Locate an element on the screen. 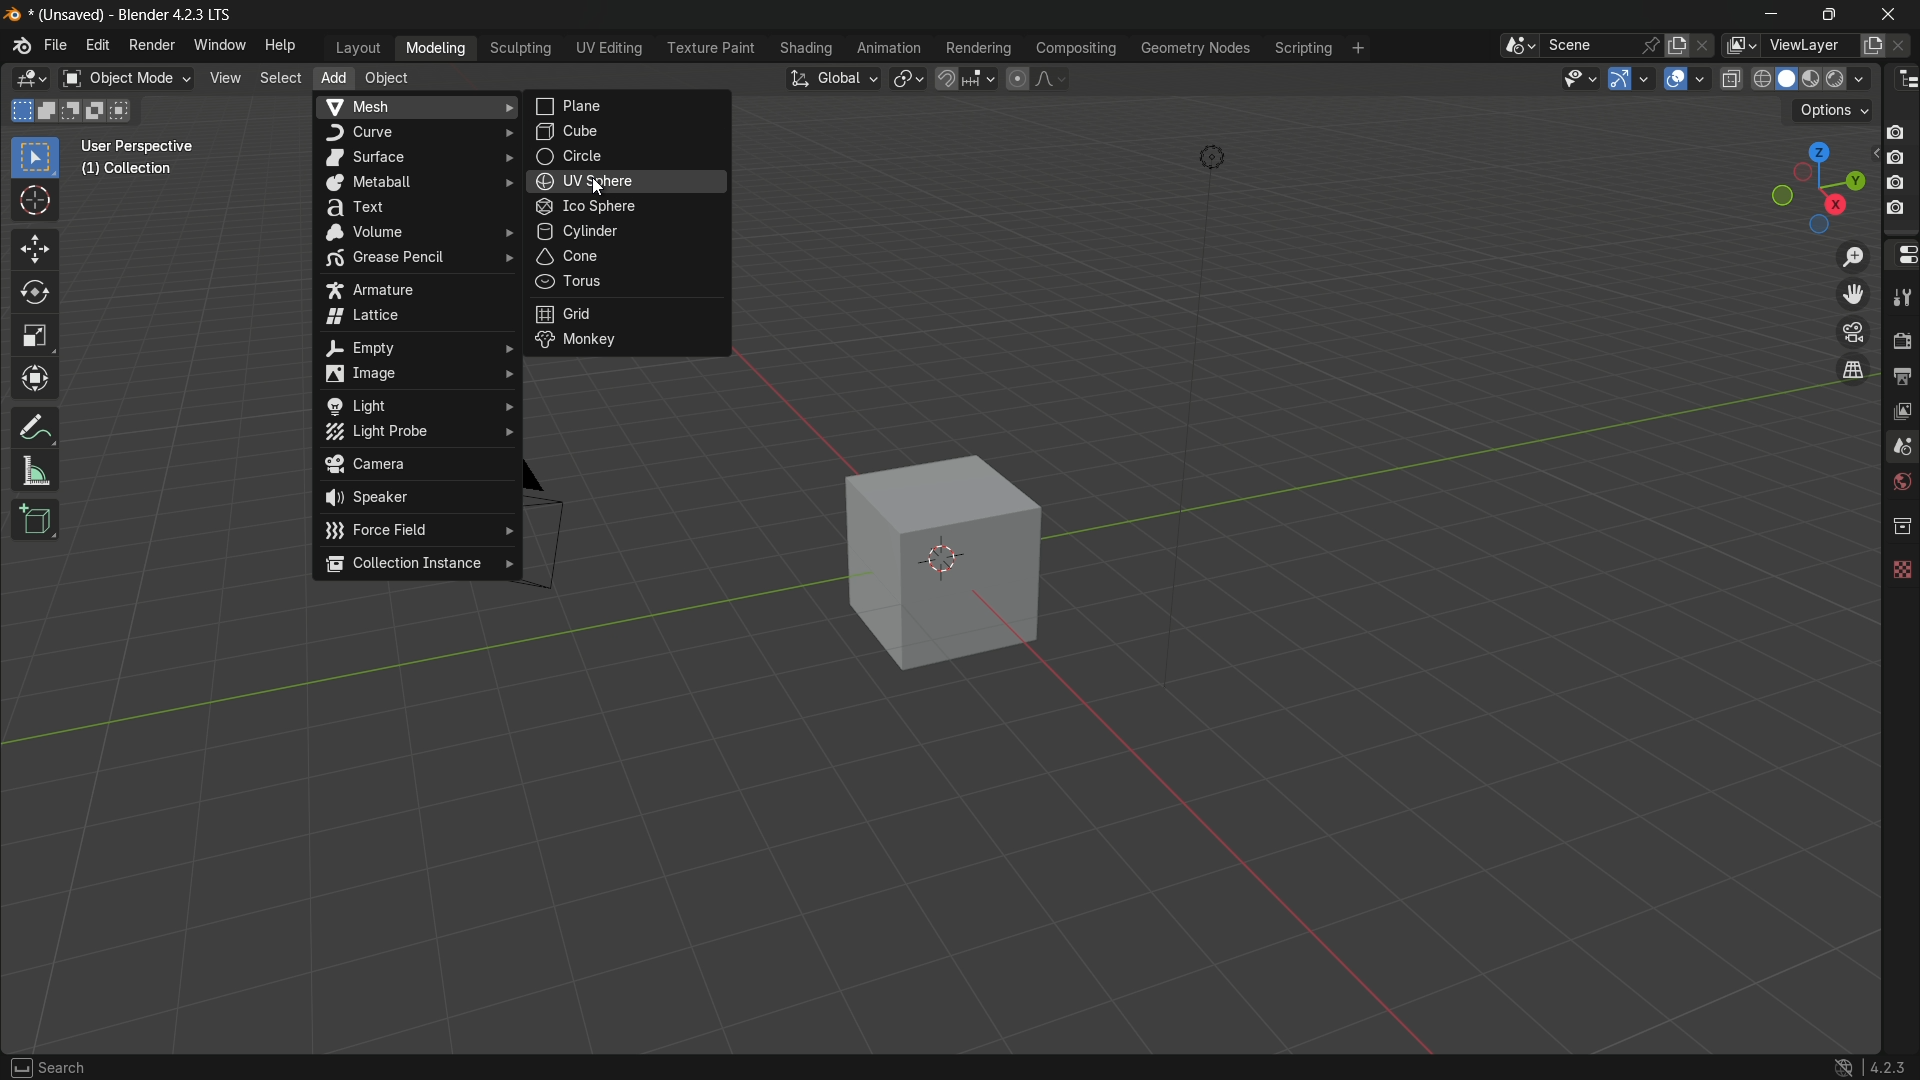 Image resolution: width=1920 pixels, height=1080 pixels. camera is located at coordinates (1896, 171).